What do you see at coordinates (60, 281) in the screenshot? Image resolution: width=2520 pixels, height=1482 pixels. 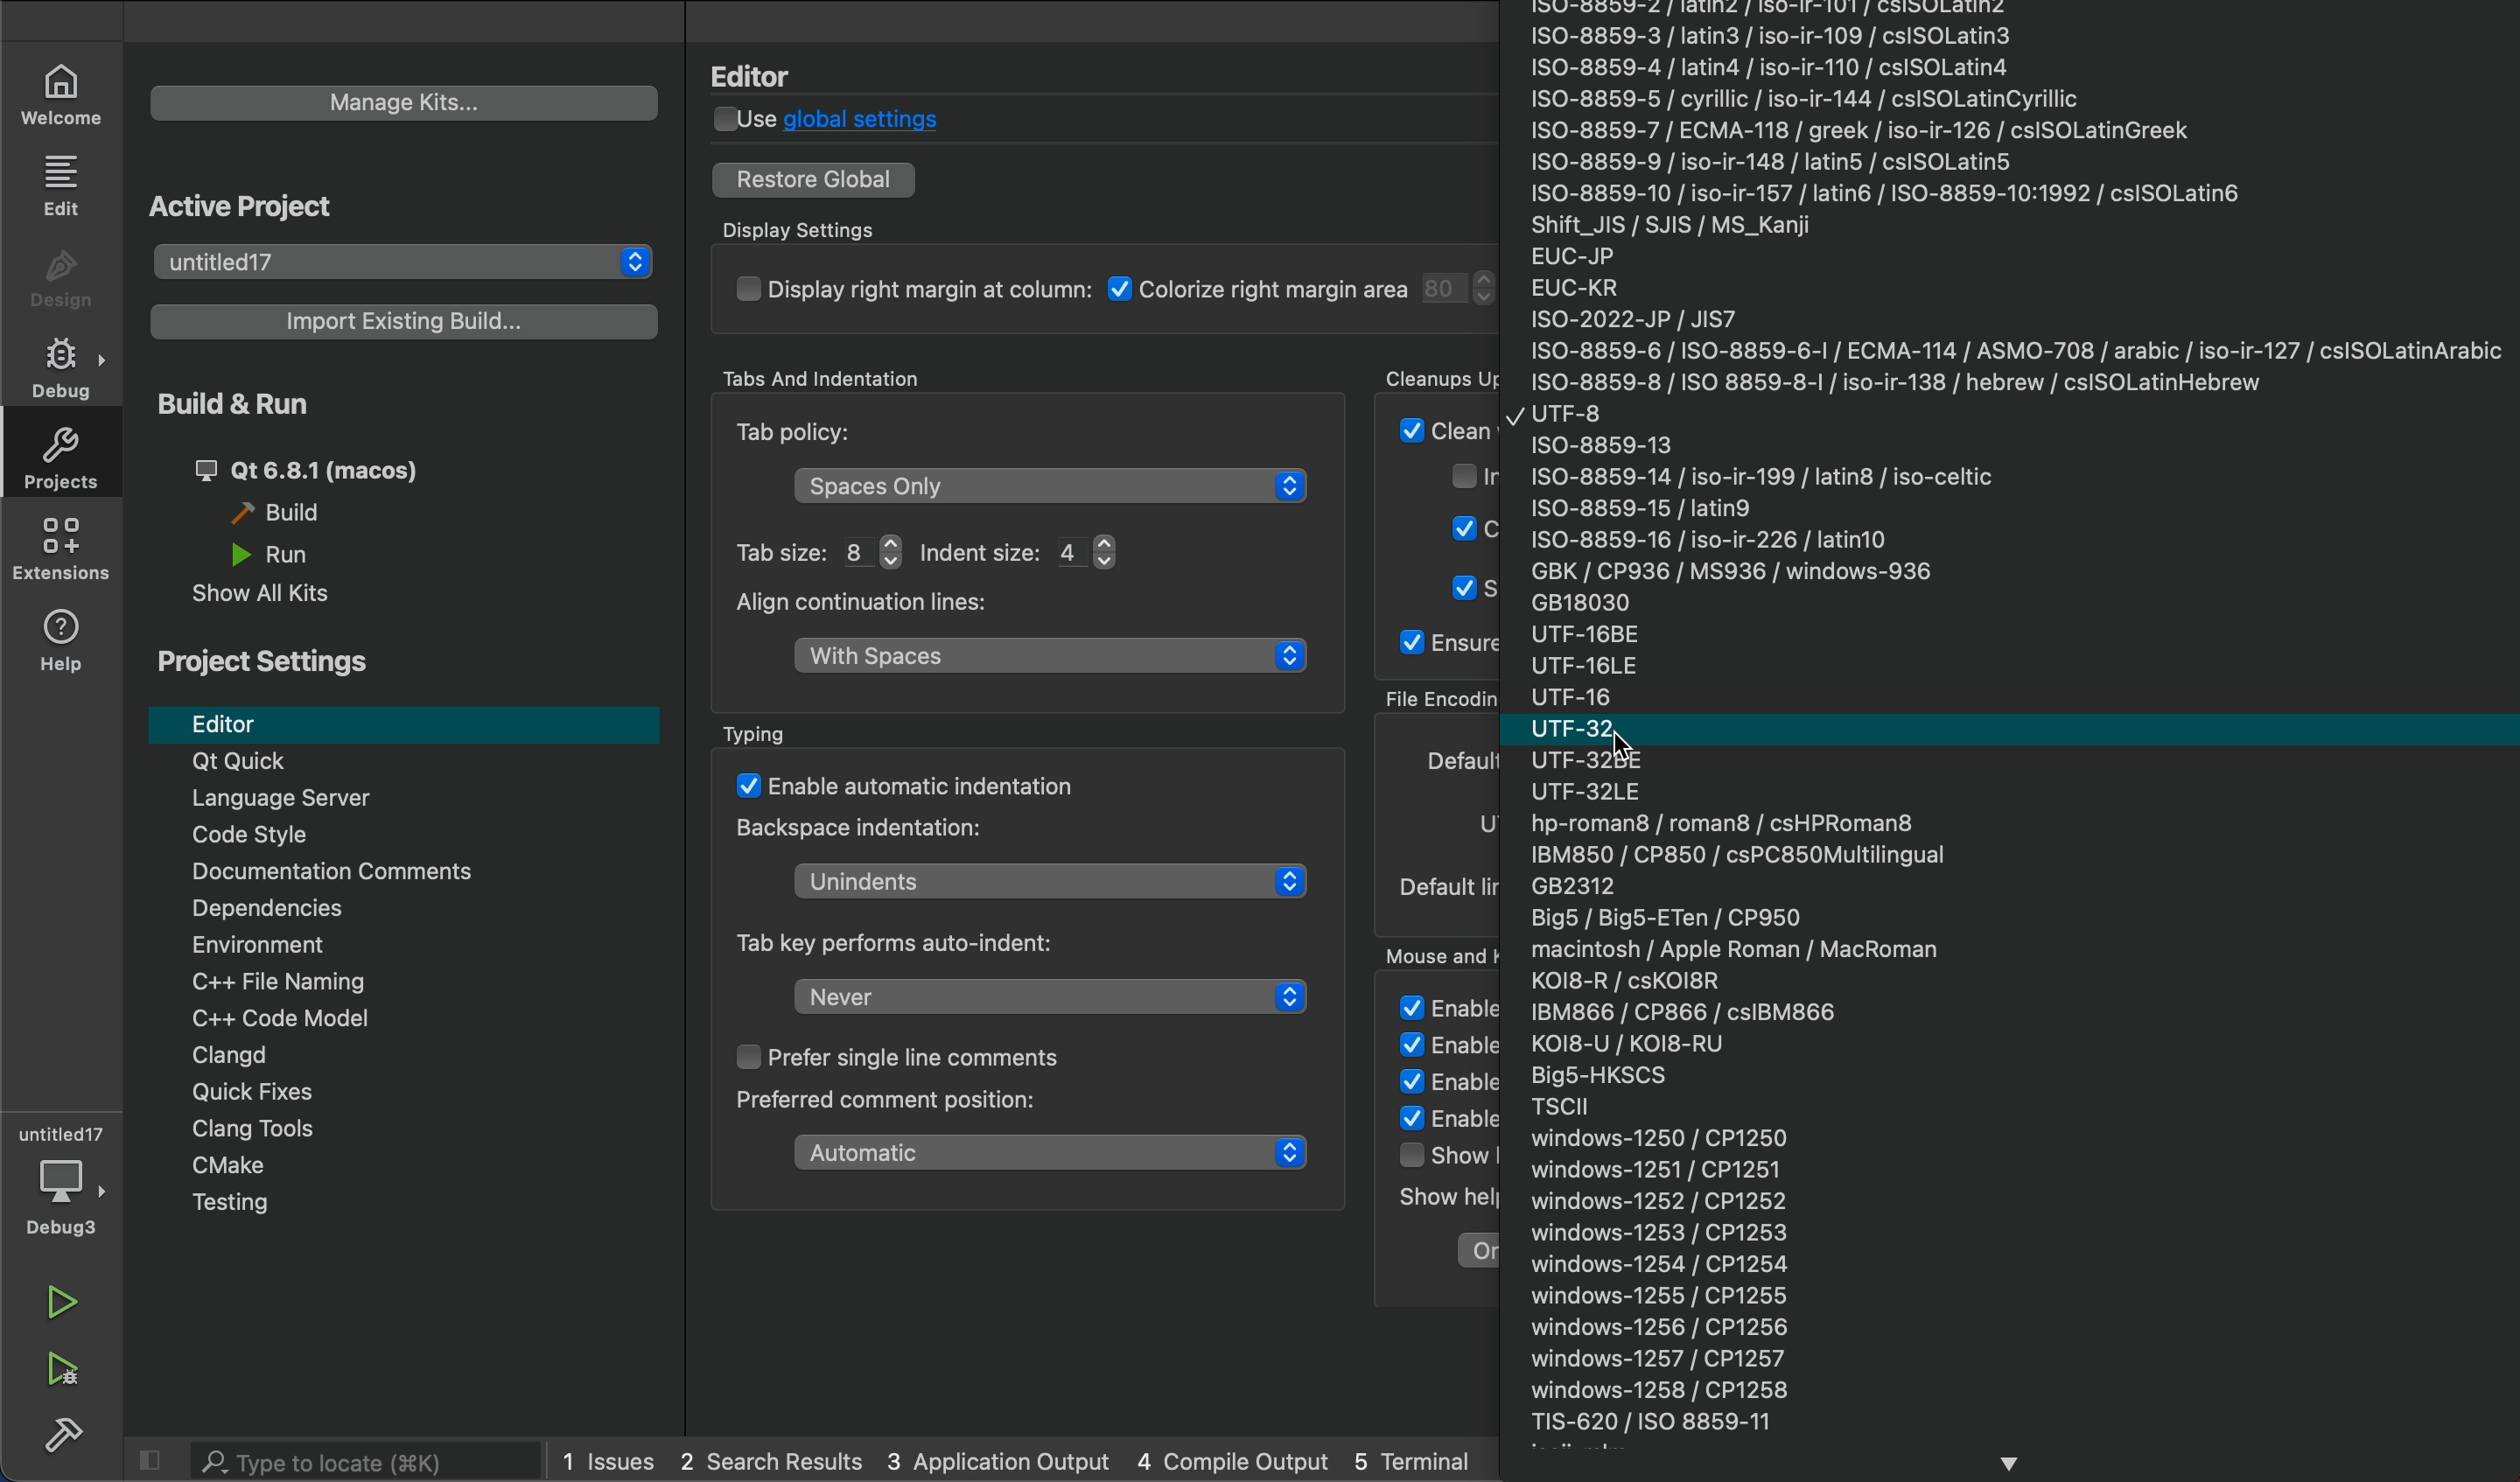 I see `design` at bounding box center [60, 281].